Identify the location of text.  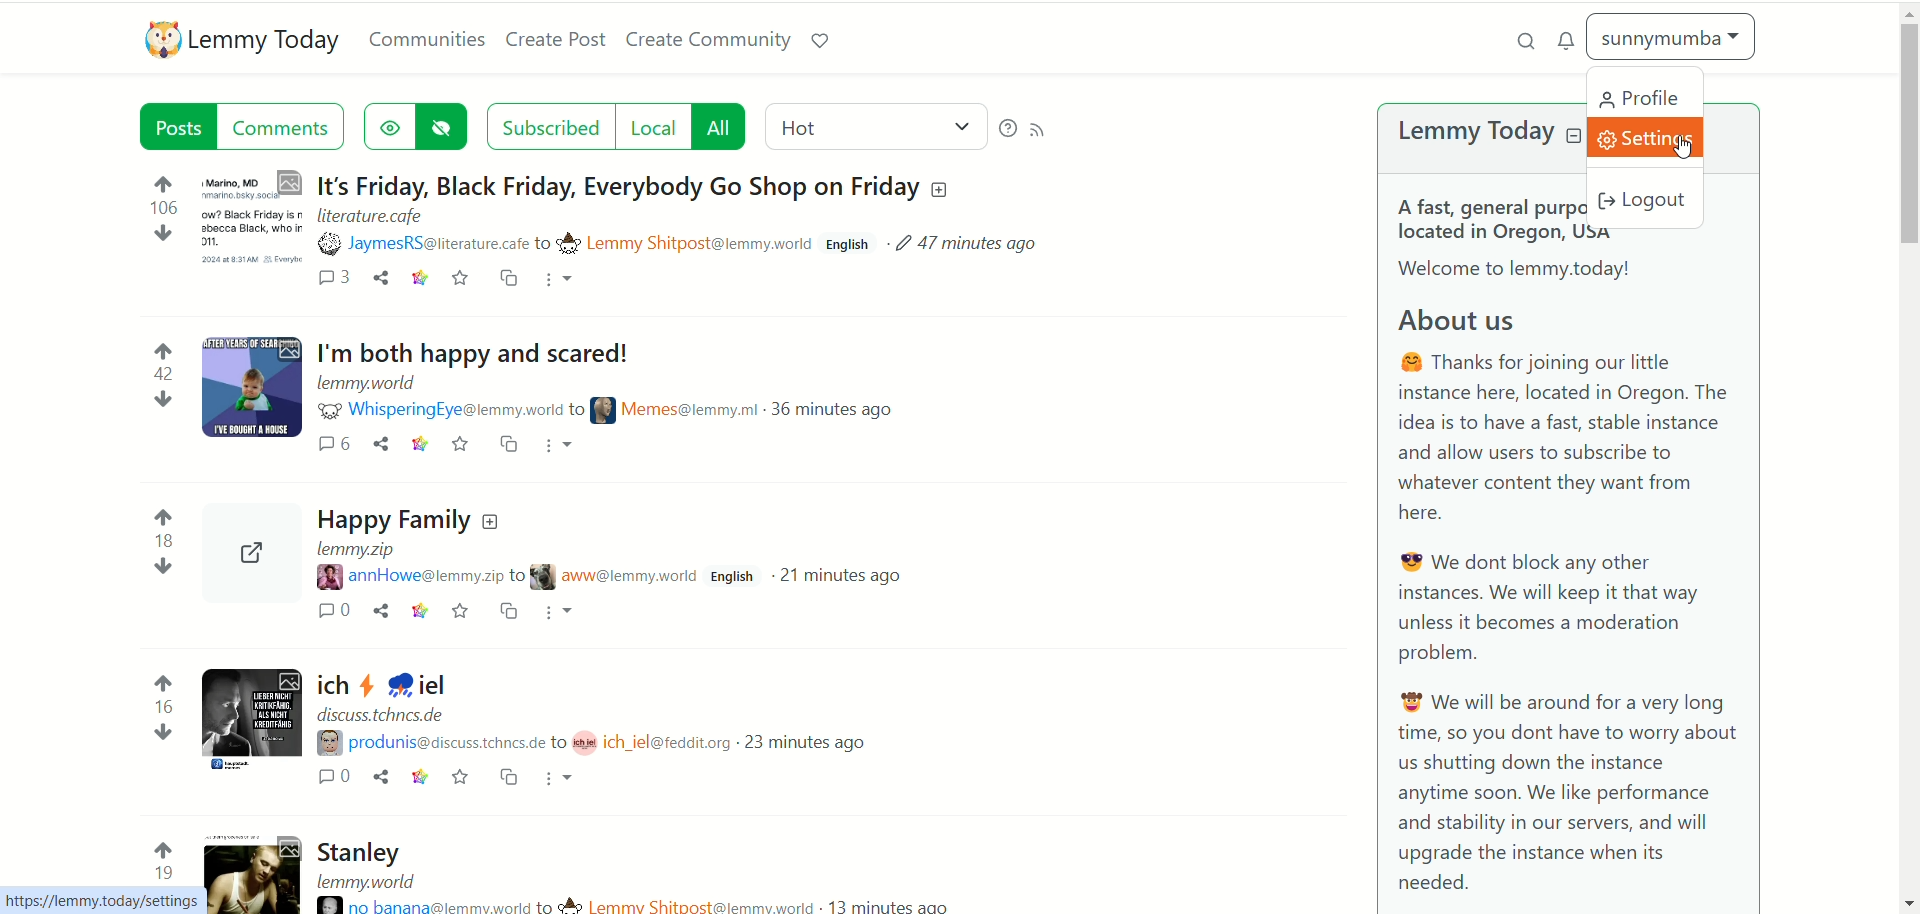
(1493, 214).